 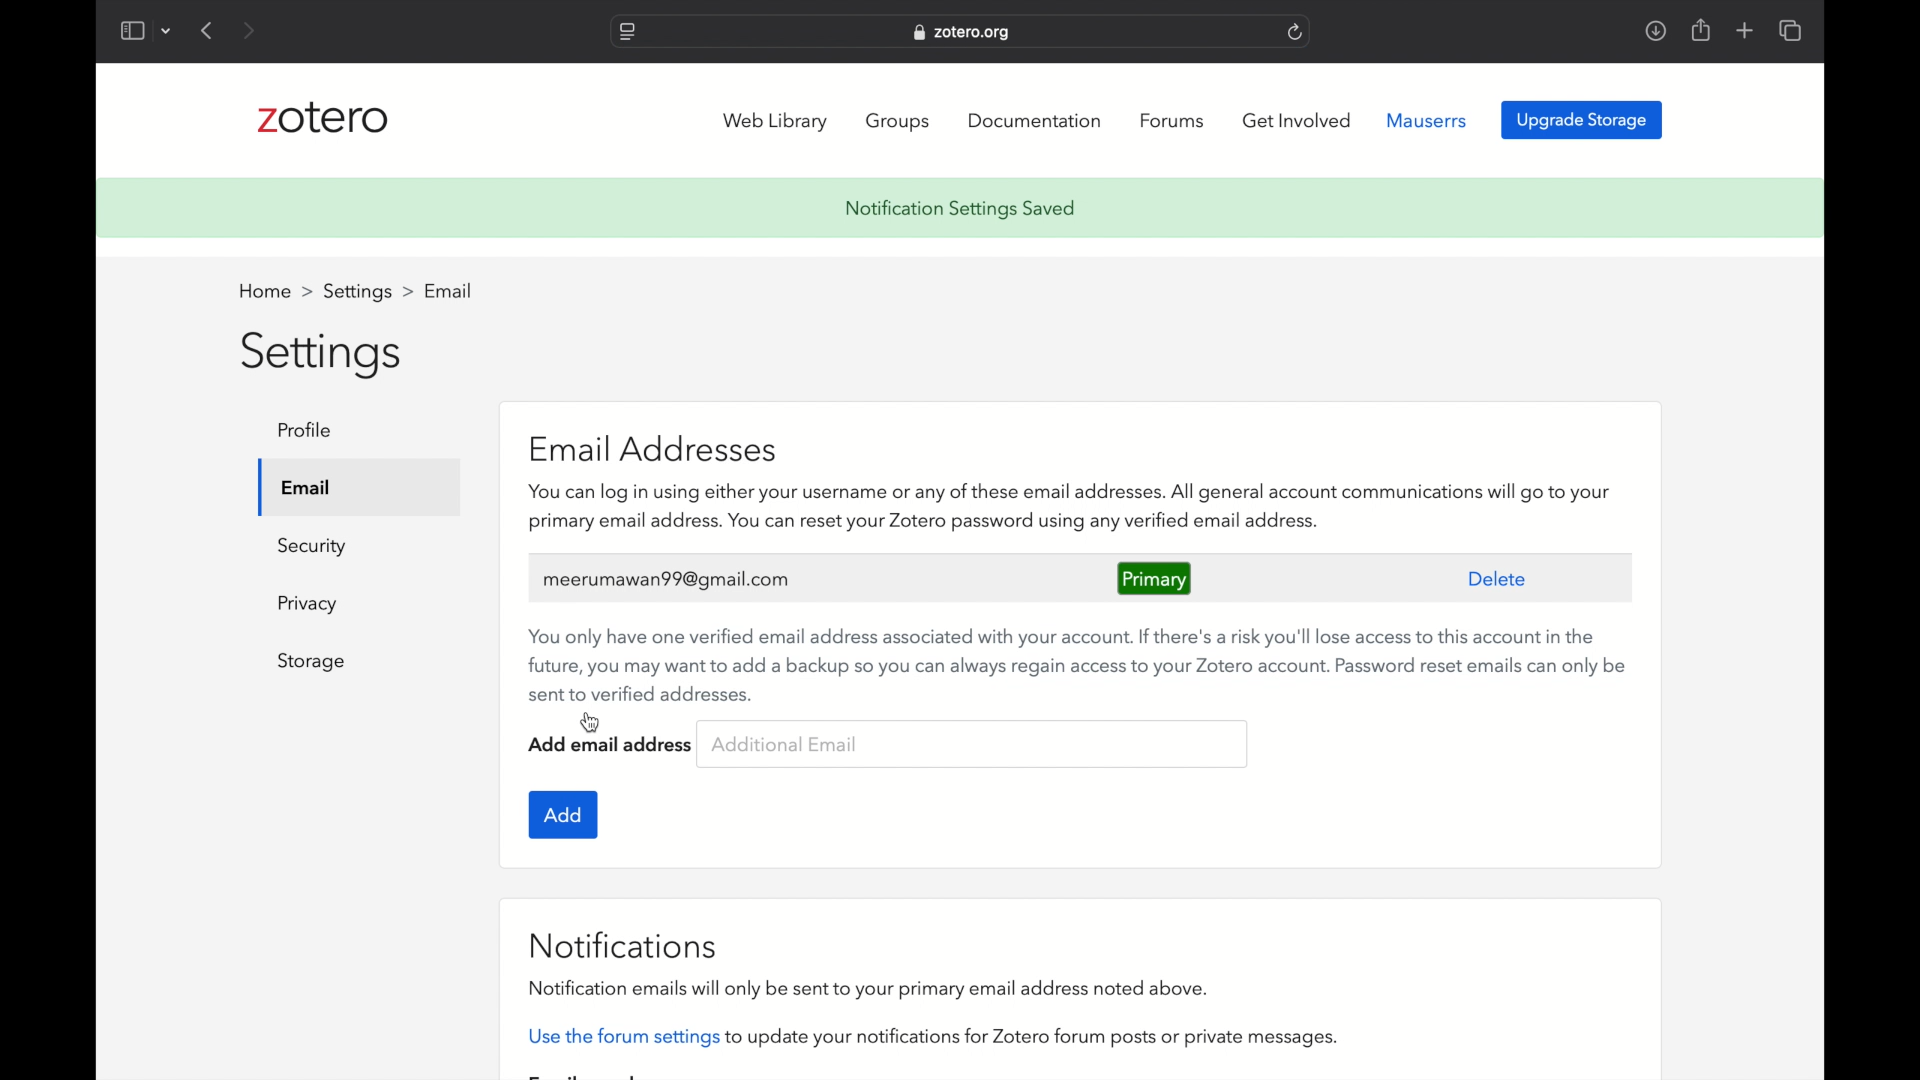 What do you see at coordinates (870, 988) in the screenshot?
I see `notification emails will only be sent to your primary email address noted above` at bounding box center [870, 988].